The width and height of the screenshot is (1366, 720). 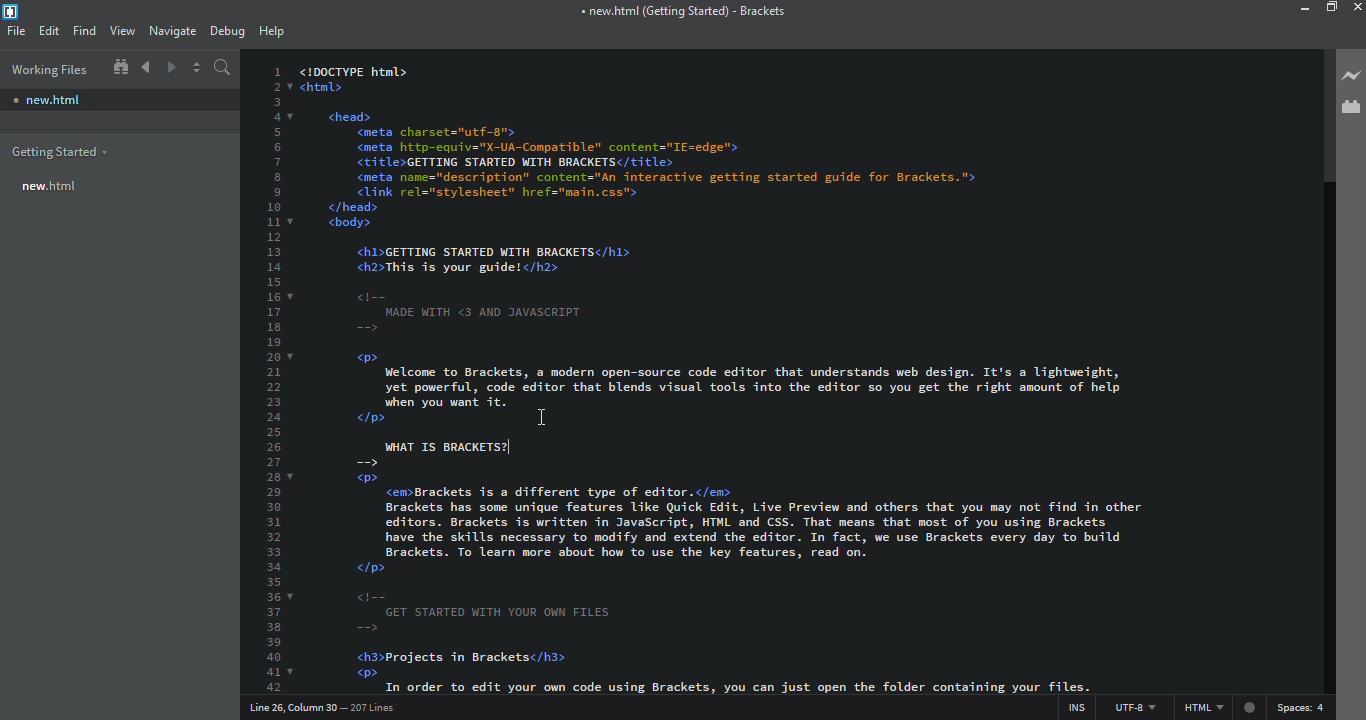 I want to click on debug, so click(x=229, y=32).